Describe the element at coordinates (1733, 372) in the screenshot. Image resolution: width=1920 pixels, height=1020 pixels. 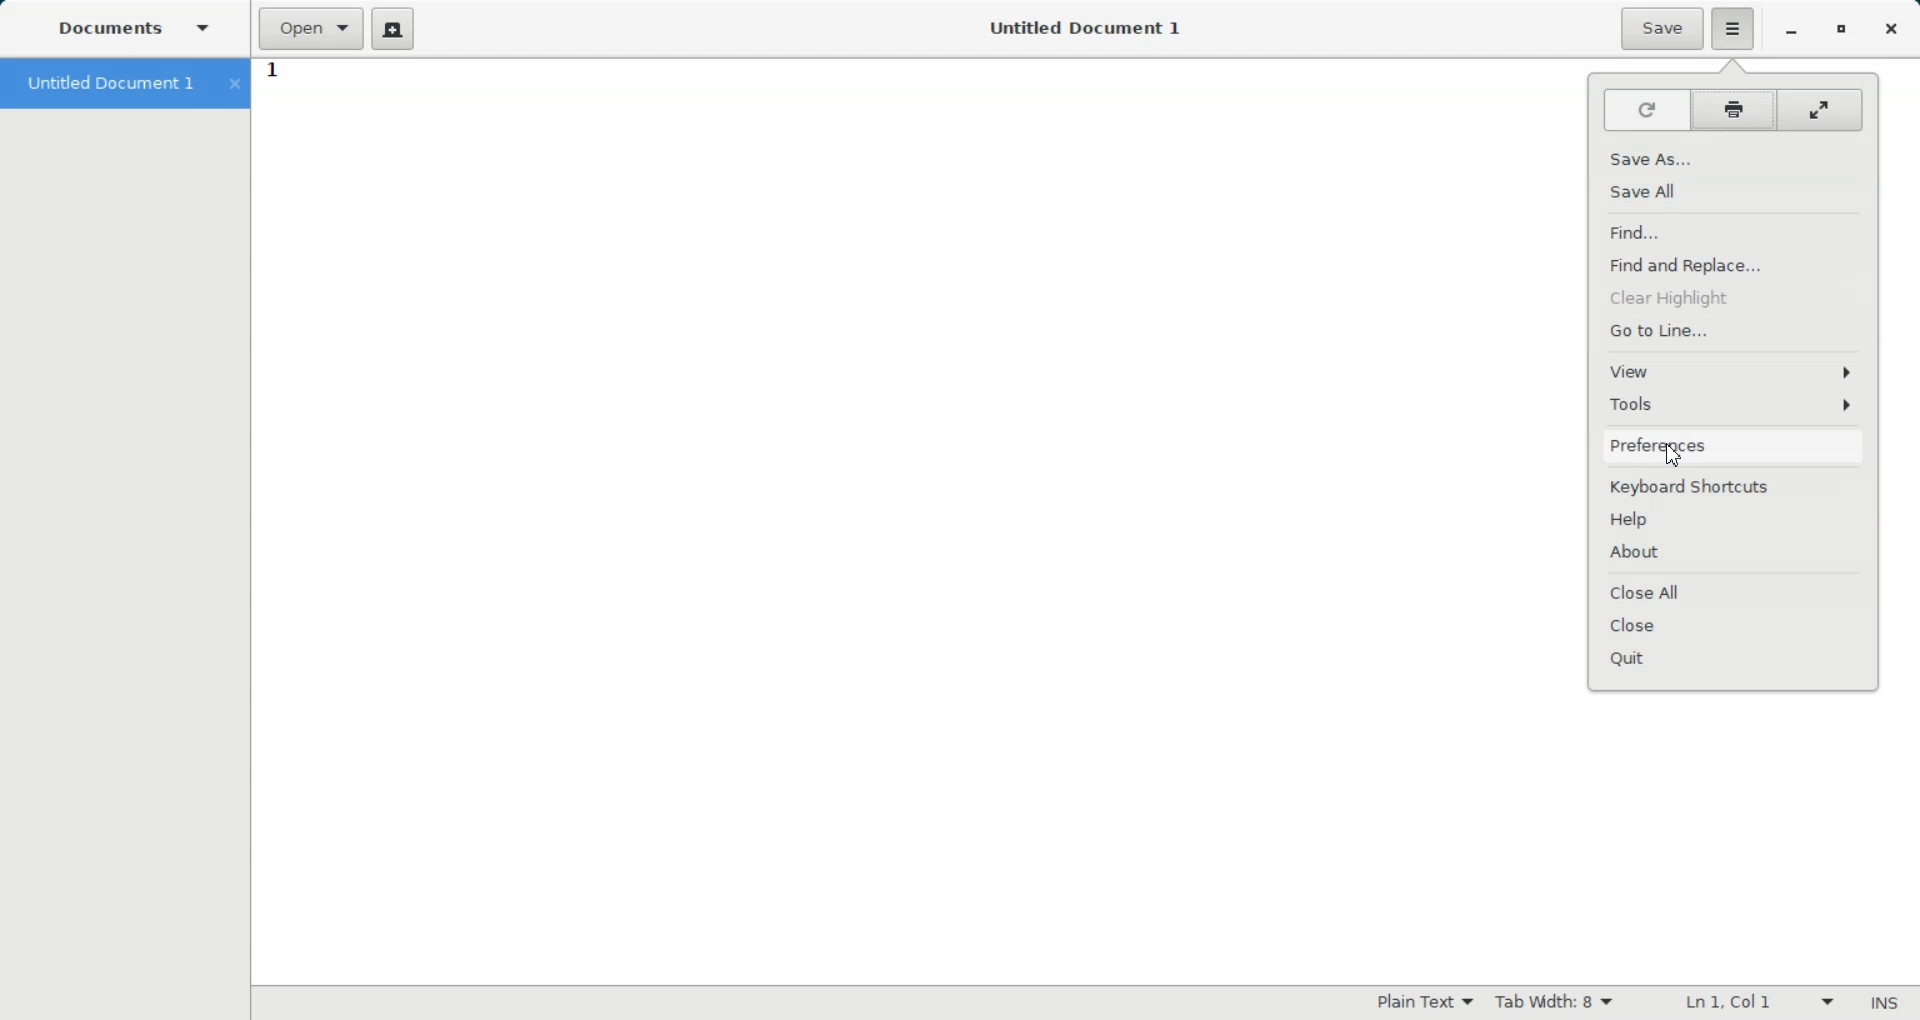
I see `View` at that location.